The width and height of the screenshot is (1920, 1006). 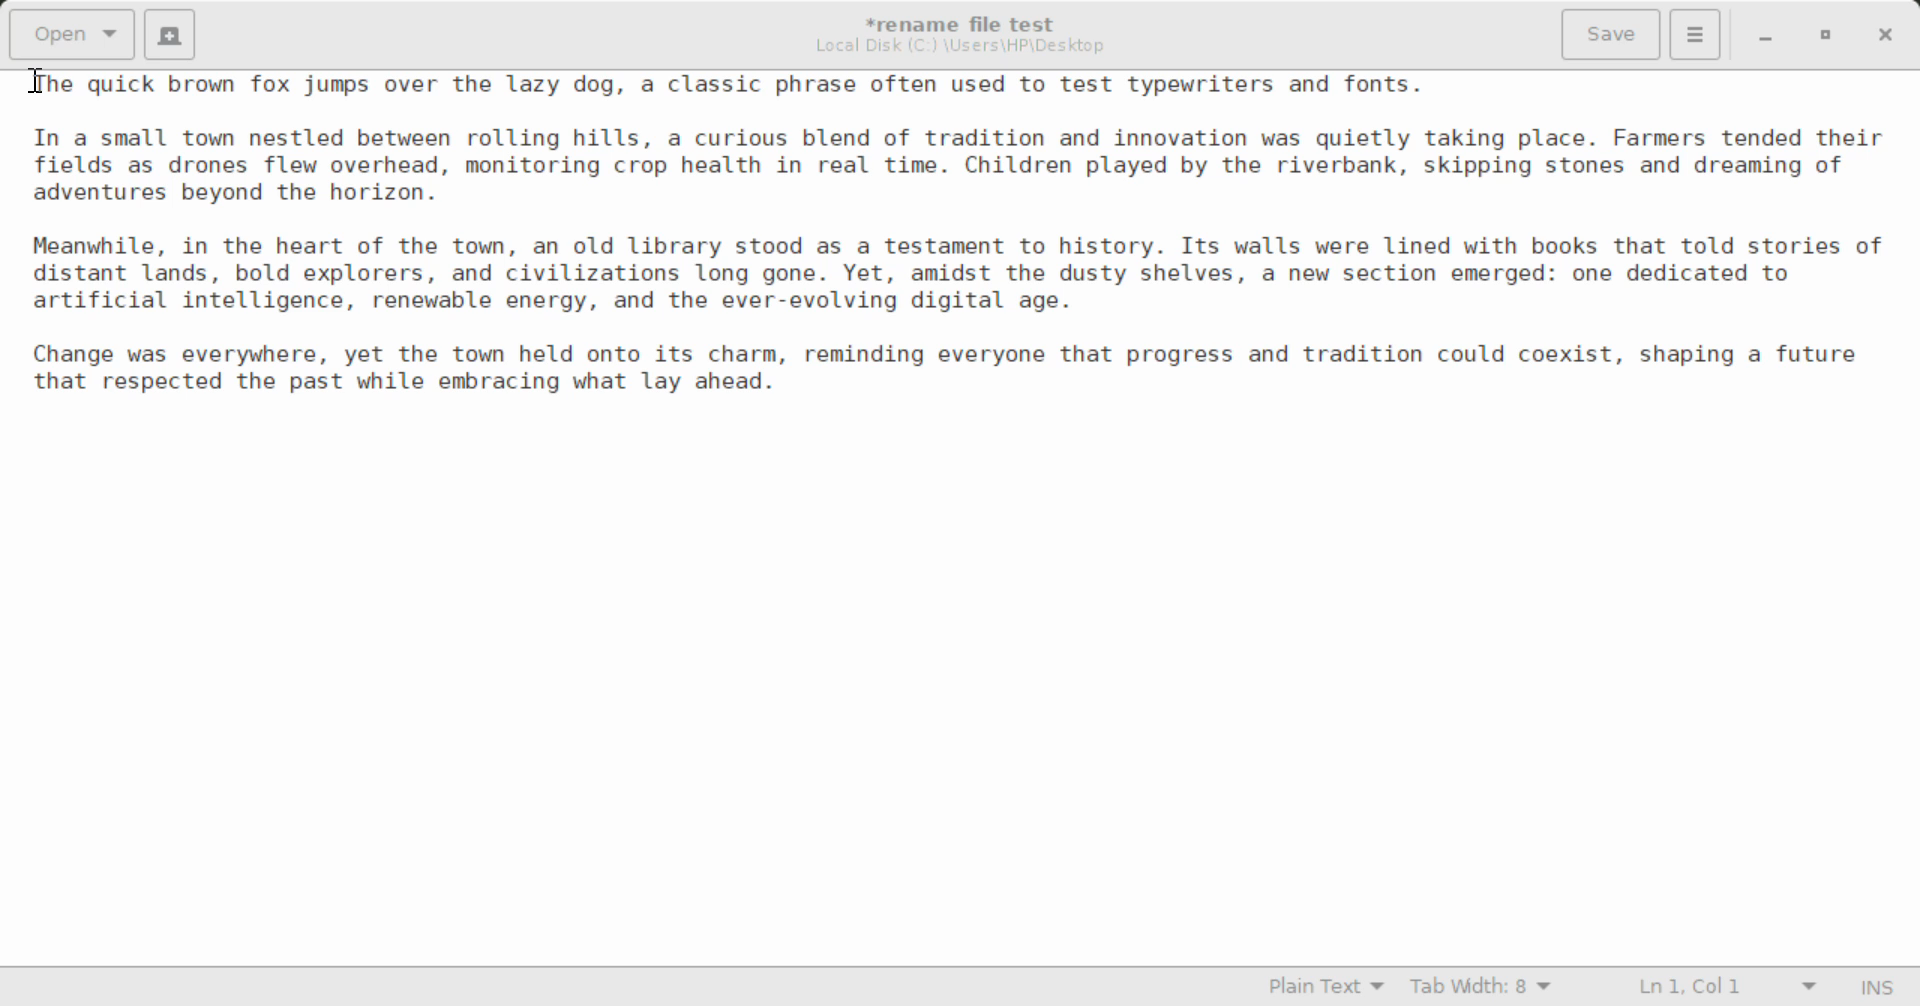 What do you see at coordinates (1486, 984) in the screenshot?
I see `Tab Width` at bounding box center [1486, 984].